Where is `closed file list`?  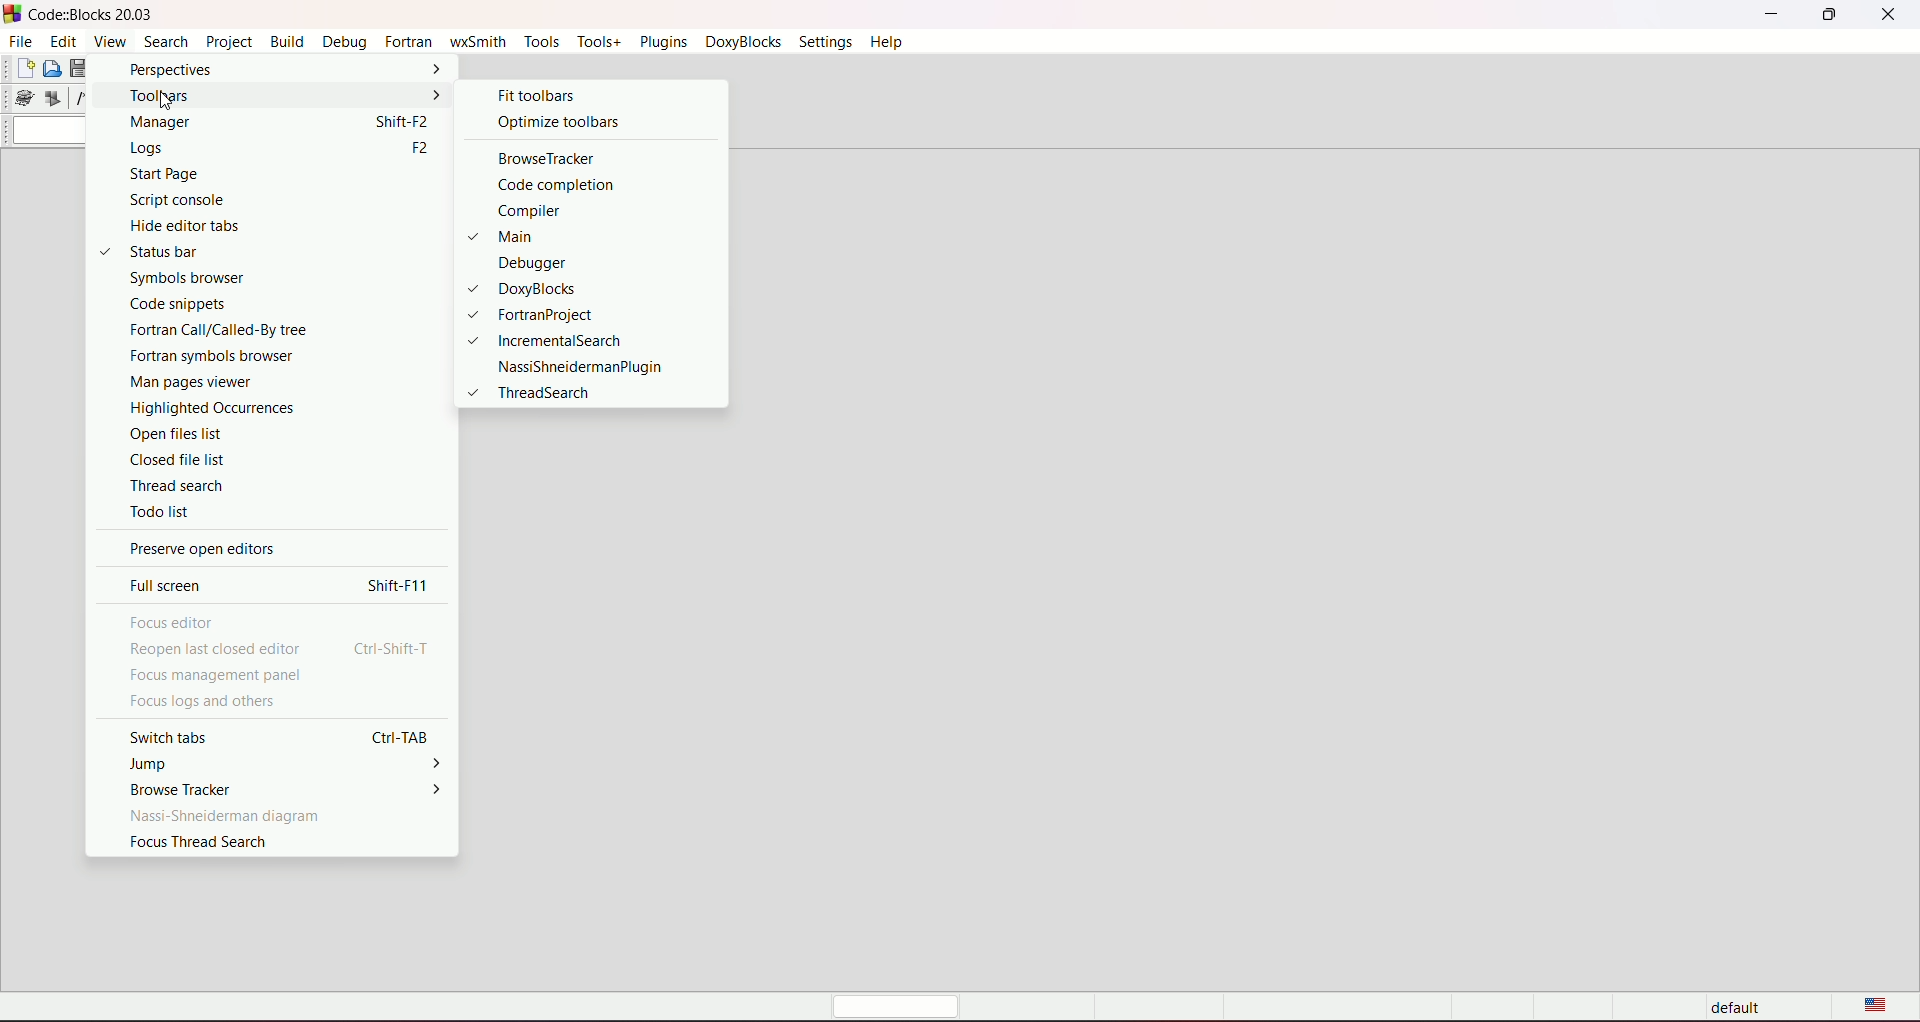 closed file list is located at coordinates (266, 462).